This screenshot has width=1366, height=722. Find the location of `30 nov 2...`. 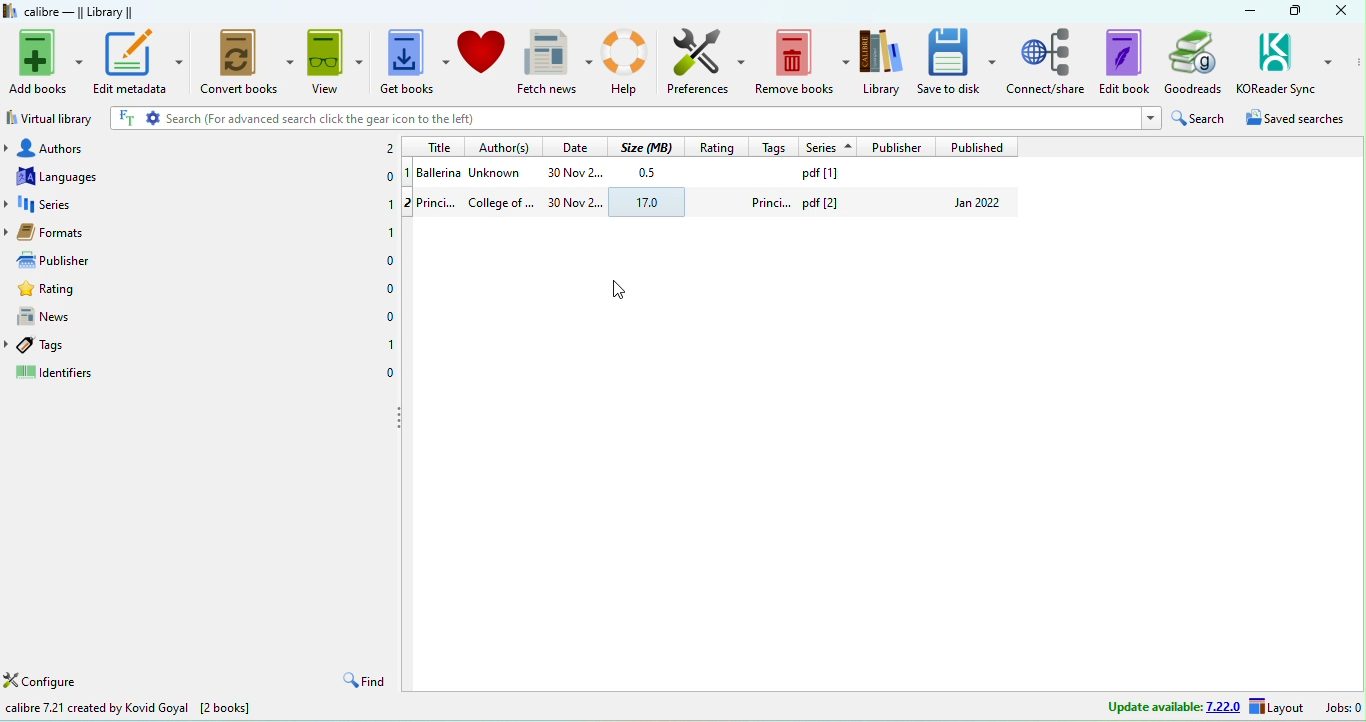

30 nov 2... is located at coordinates (574, 172).